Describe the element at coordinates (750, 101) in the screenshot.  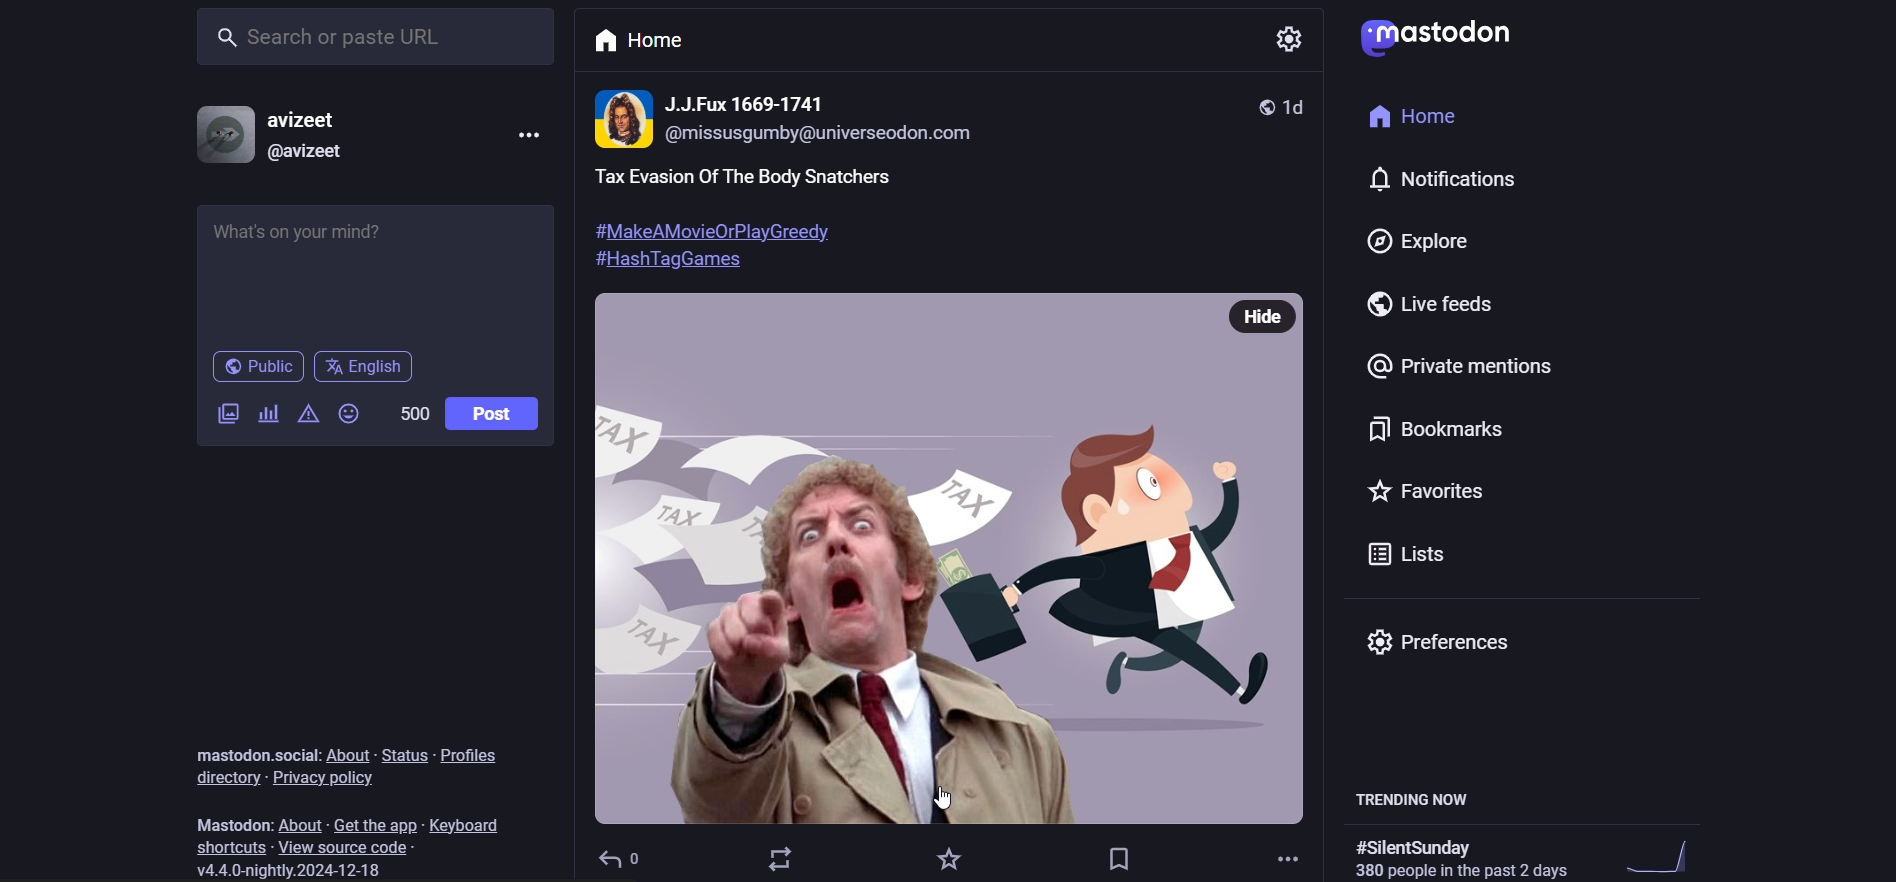
I see `name` at that location.